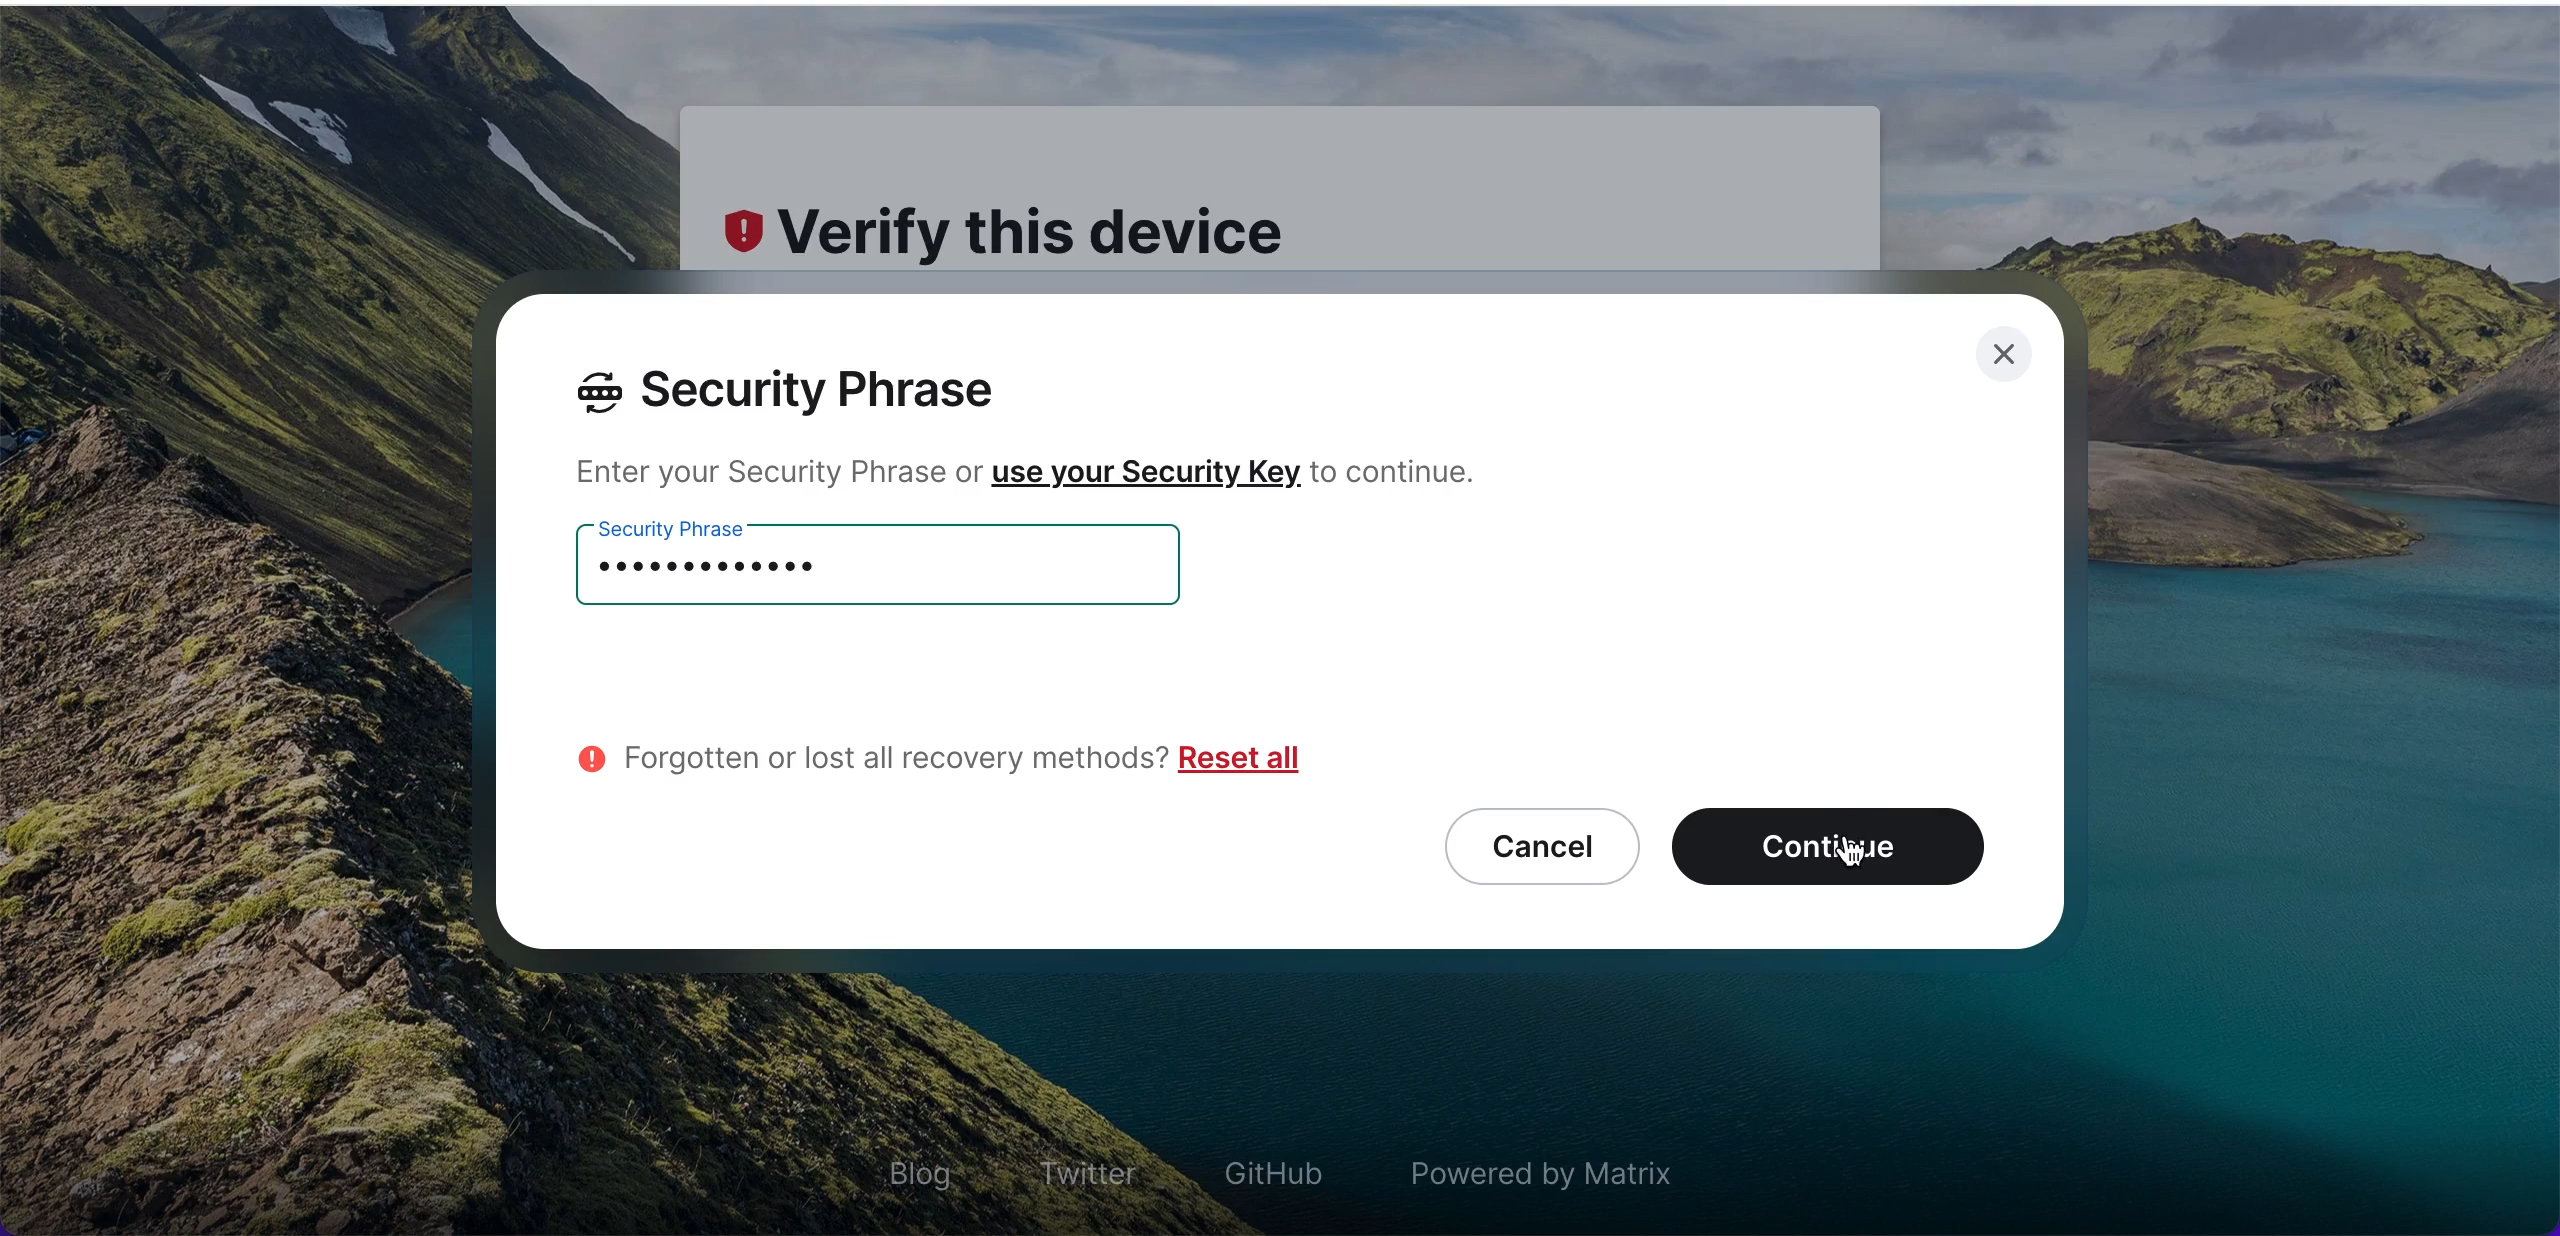  What do you see at coordinates (816, 391) in the screenshot?
I see `security phrase` at bounding box center [816, 391].